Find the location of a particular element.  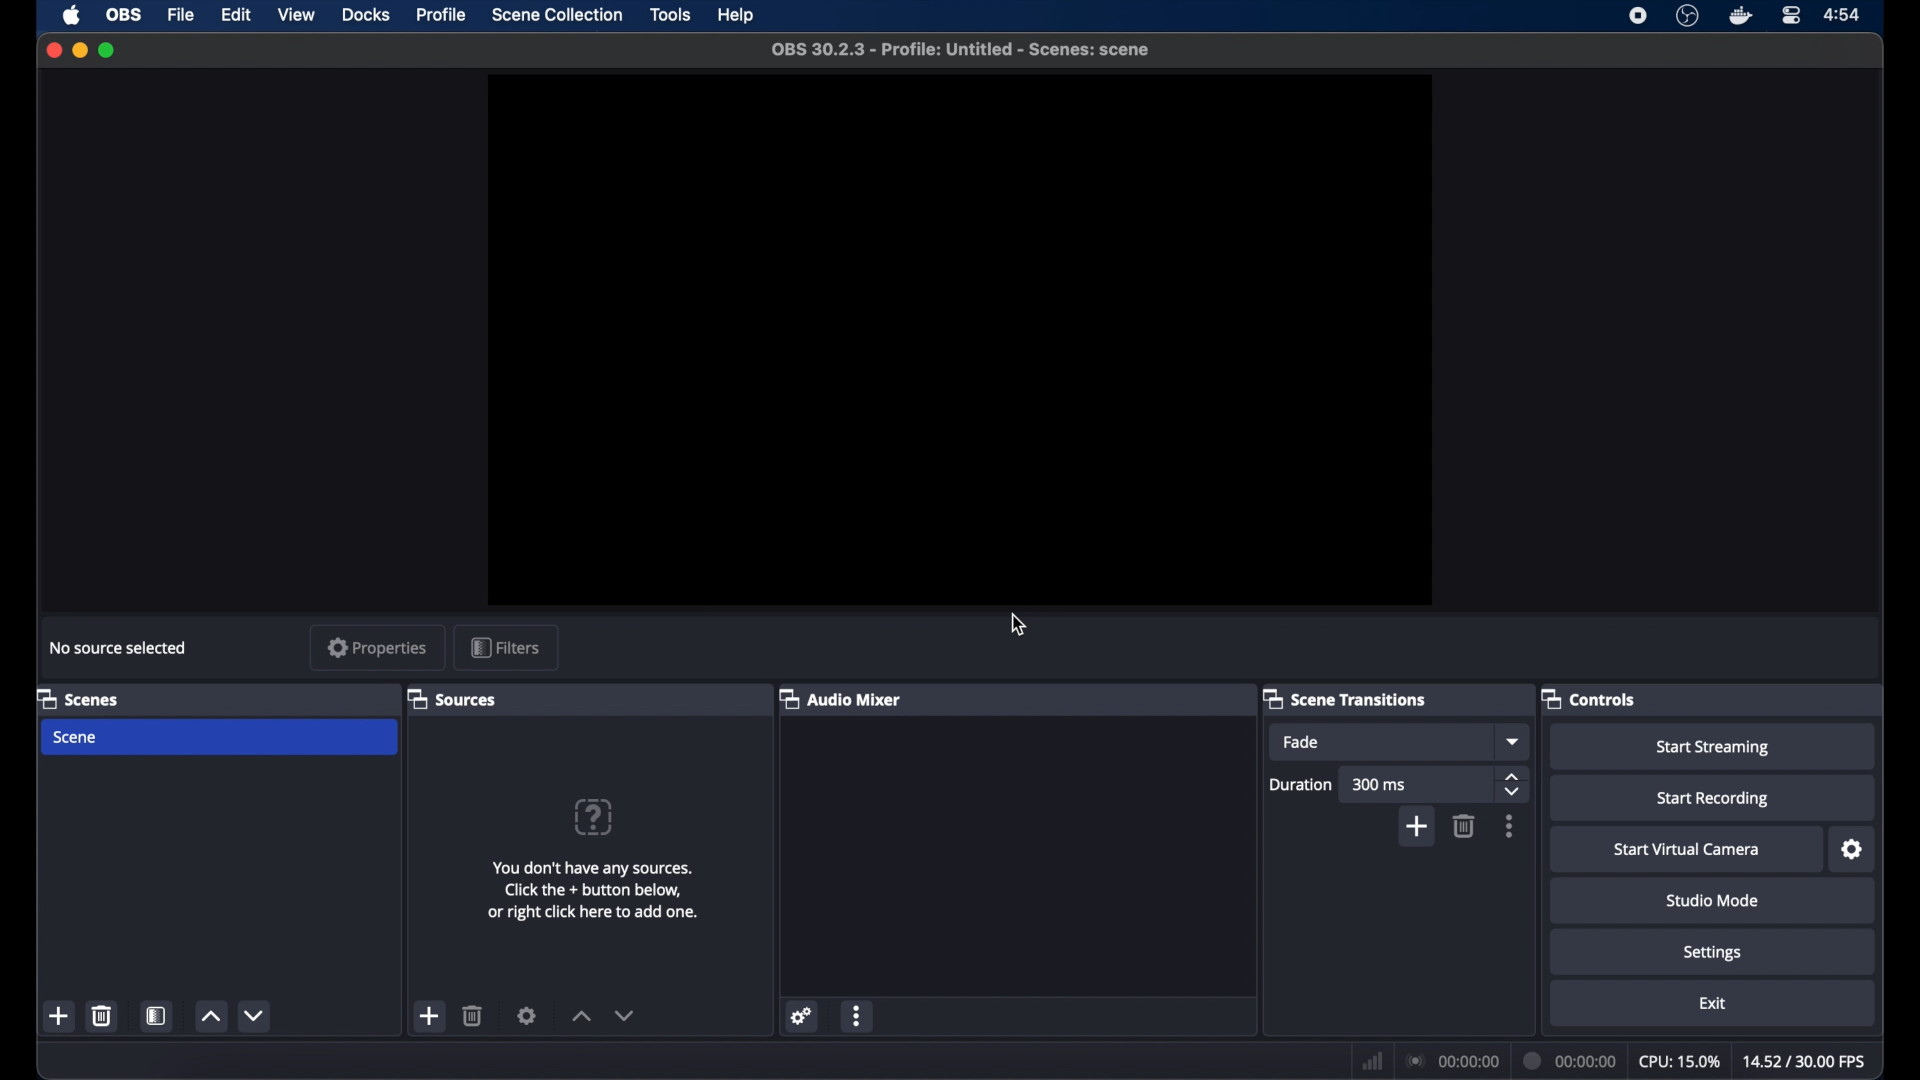

audio mixer is located at coordinates (846, 698).